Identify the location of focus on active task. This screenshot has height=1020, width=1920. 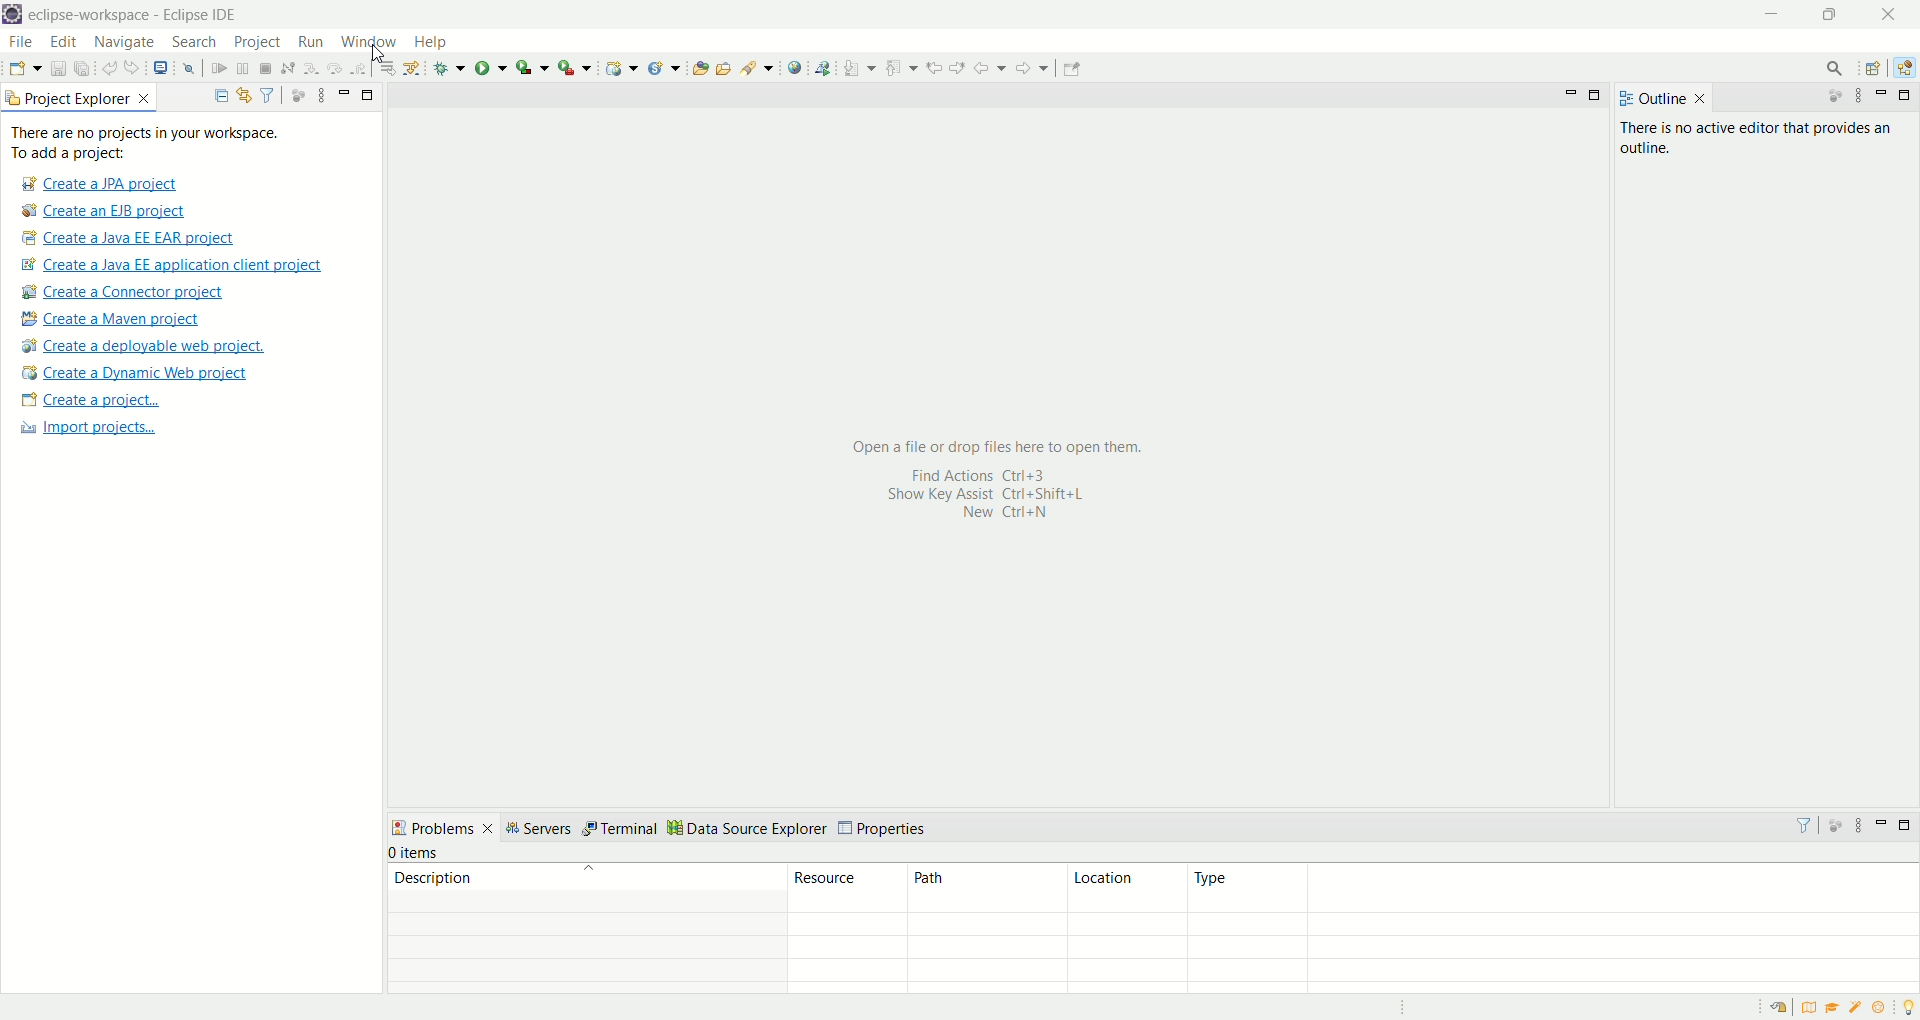
(1825, 97).